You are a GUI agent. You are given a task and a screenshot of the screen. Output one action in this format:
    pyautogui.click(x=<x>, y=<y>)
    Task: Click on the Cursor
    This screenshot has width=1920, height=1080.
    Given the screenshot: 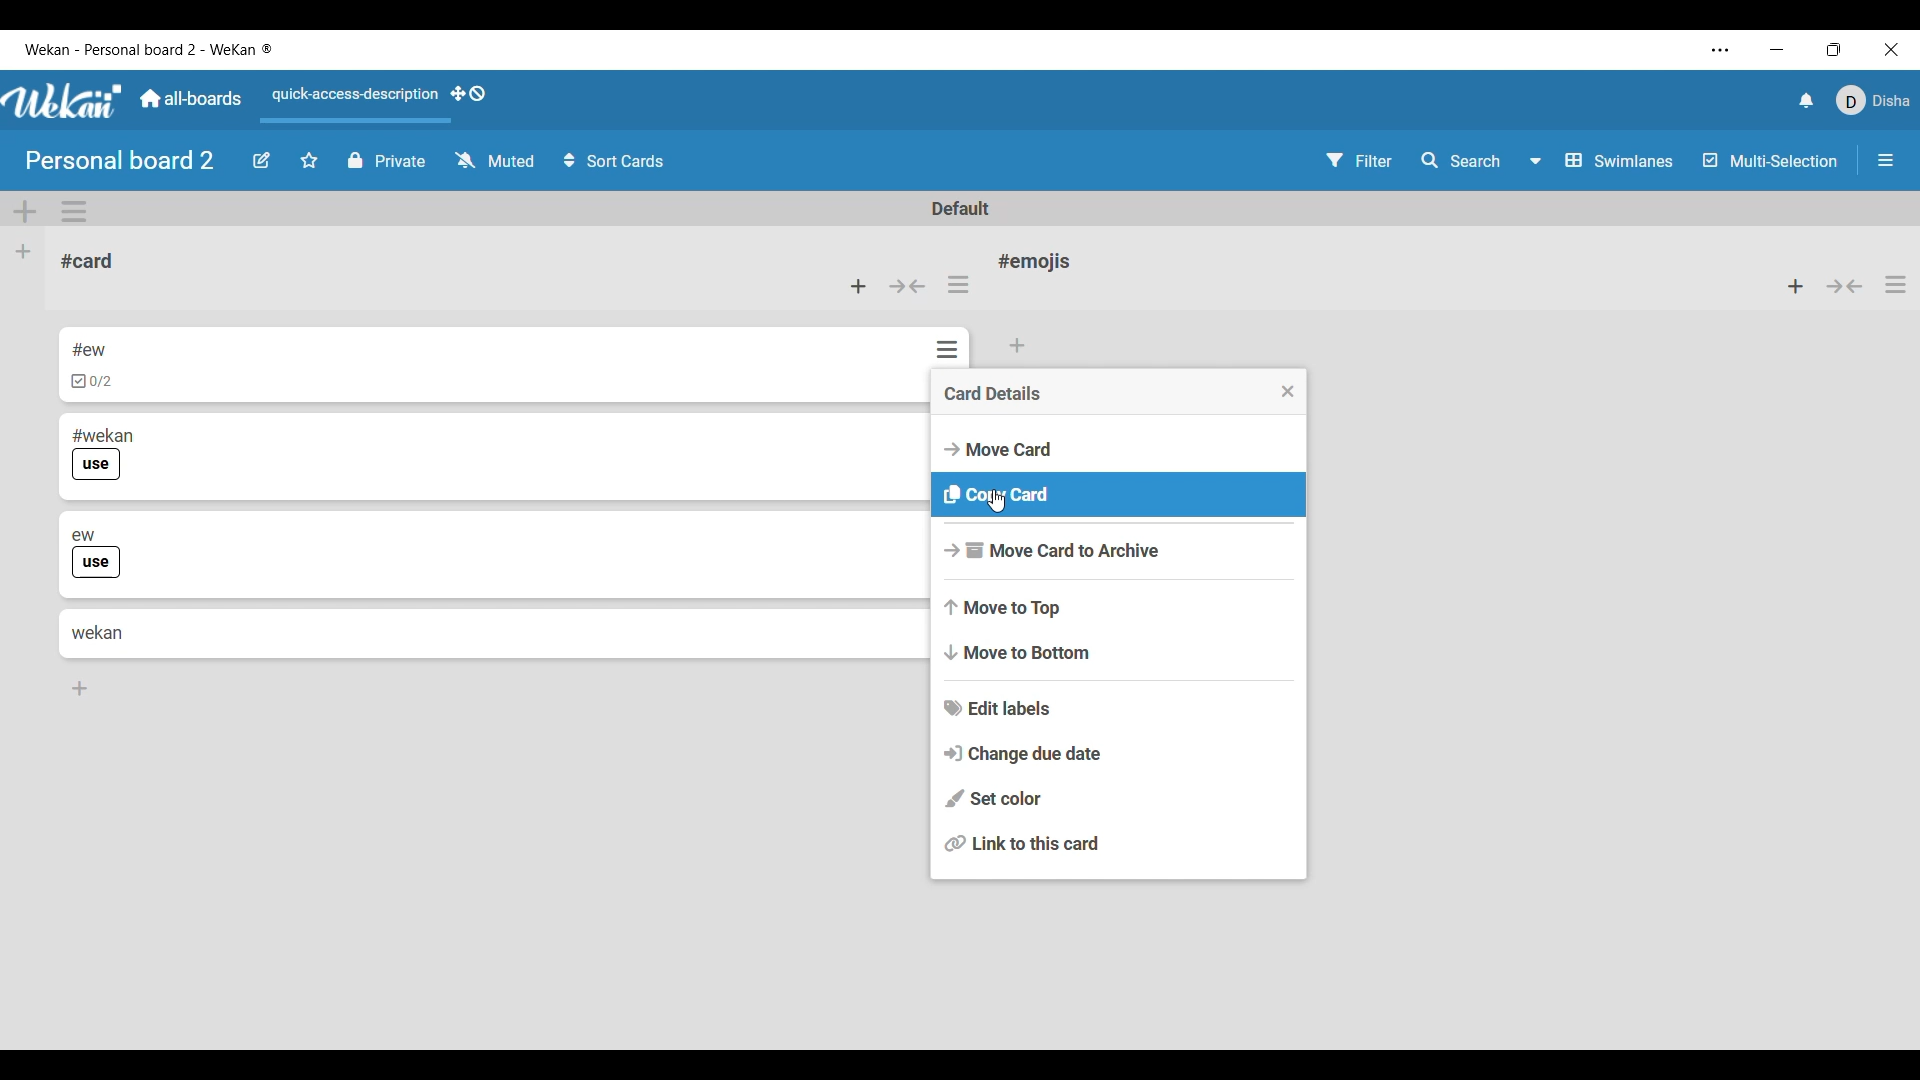 What is the action you would take?
    pyautogui.click(x=1002, y=503)
    